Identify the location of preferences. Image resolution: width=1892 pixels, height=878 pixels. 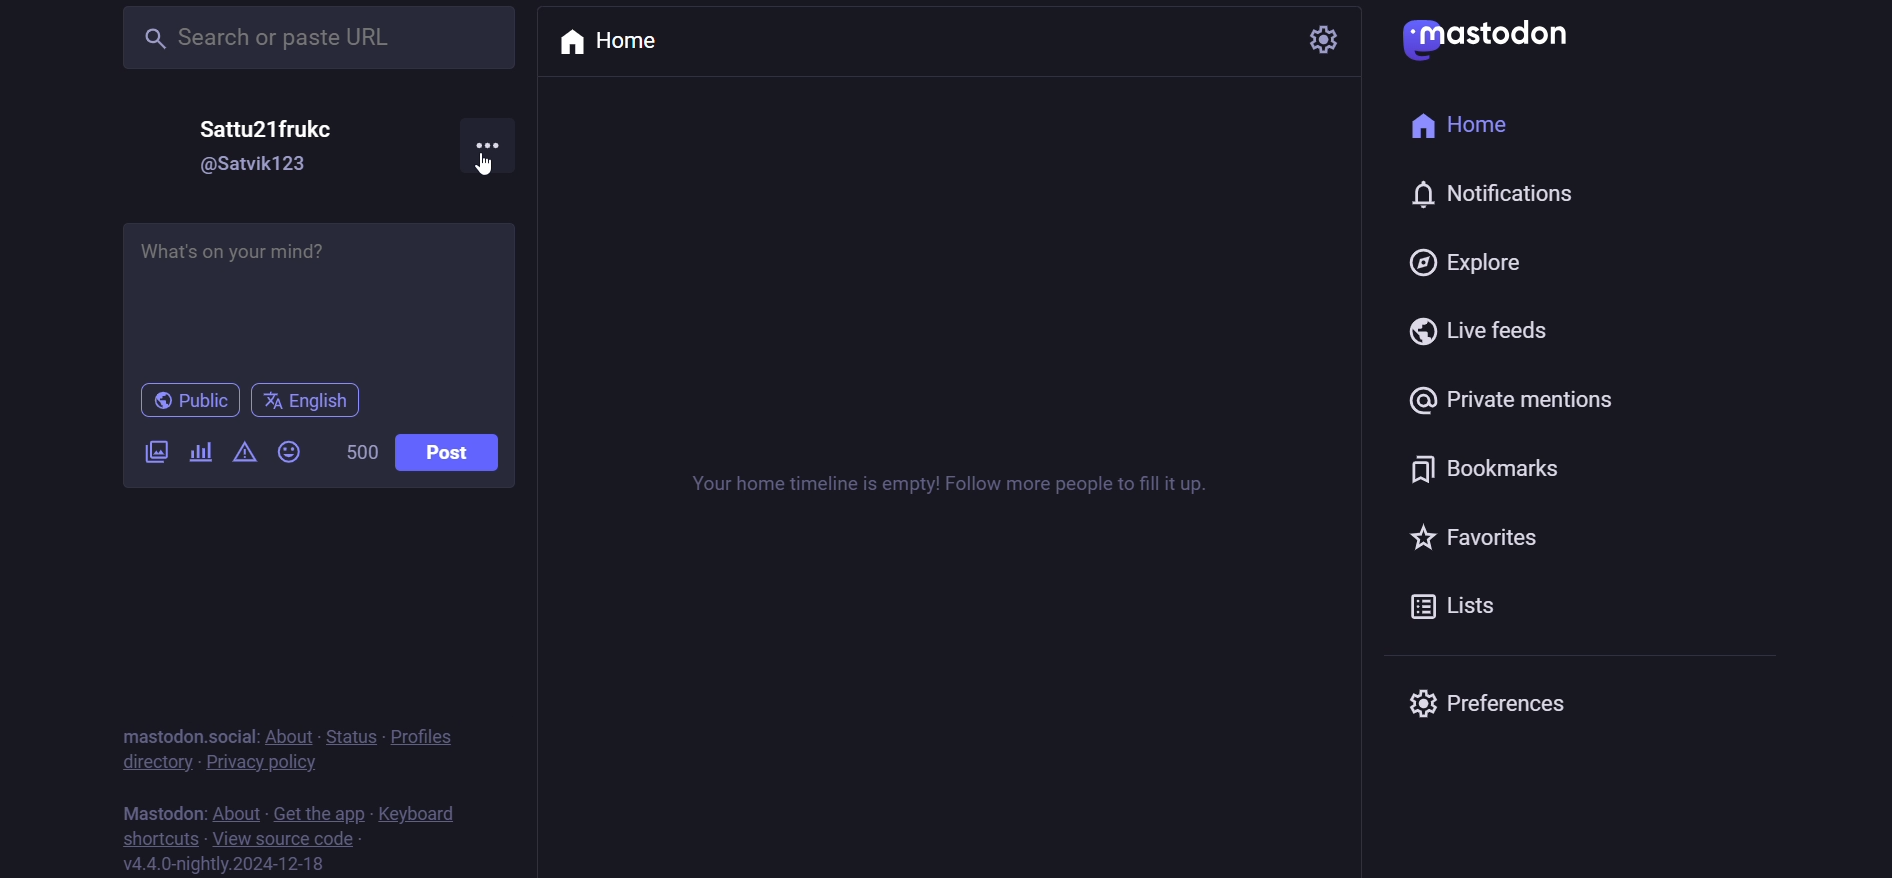
(1484, 704).